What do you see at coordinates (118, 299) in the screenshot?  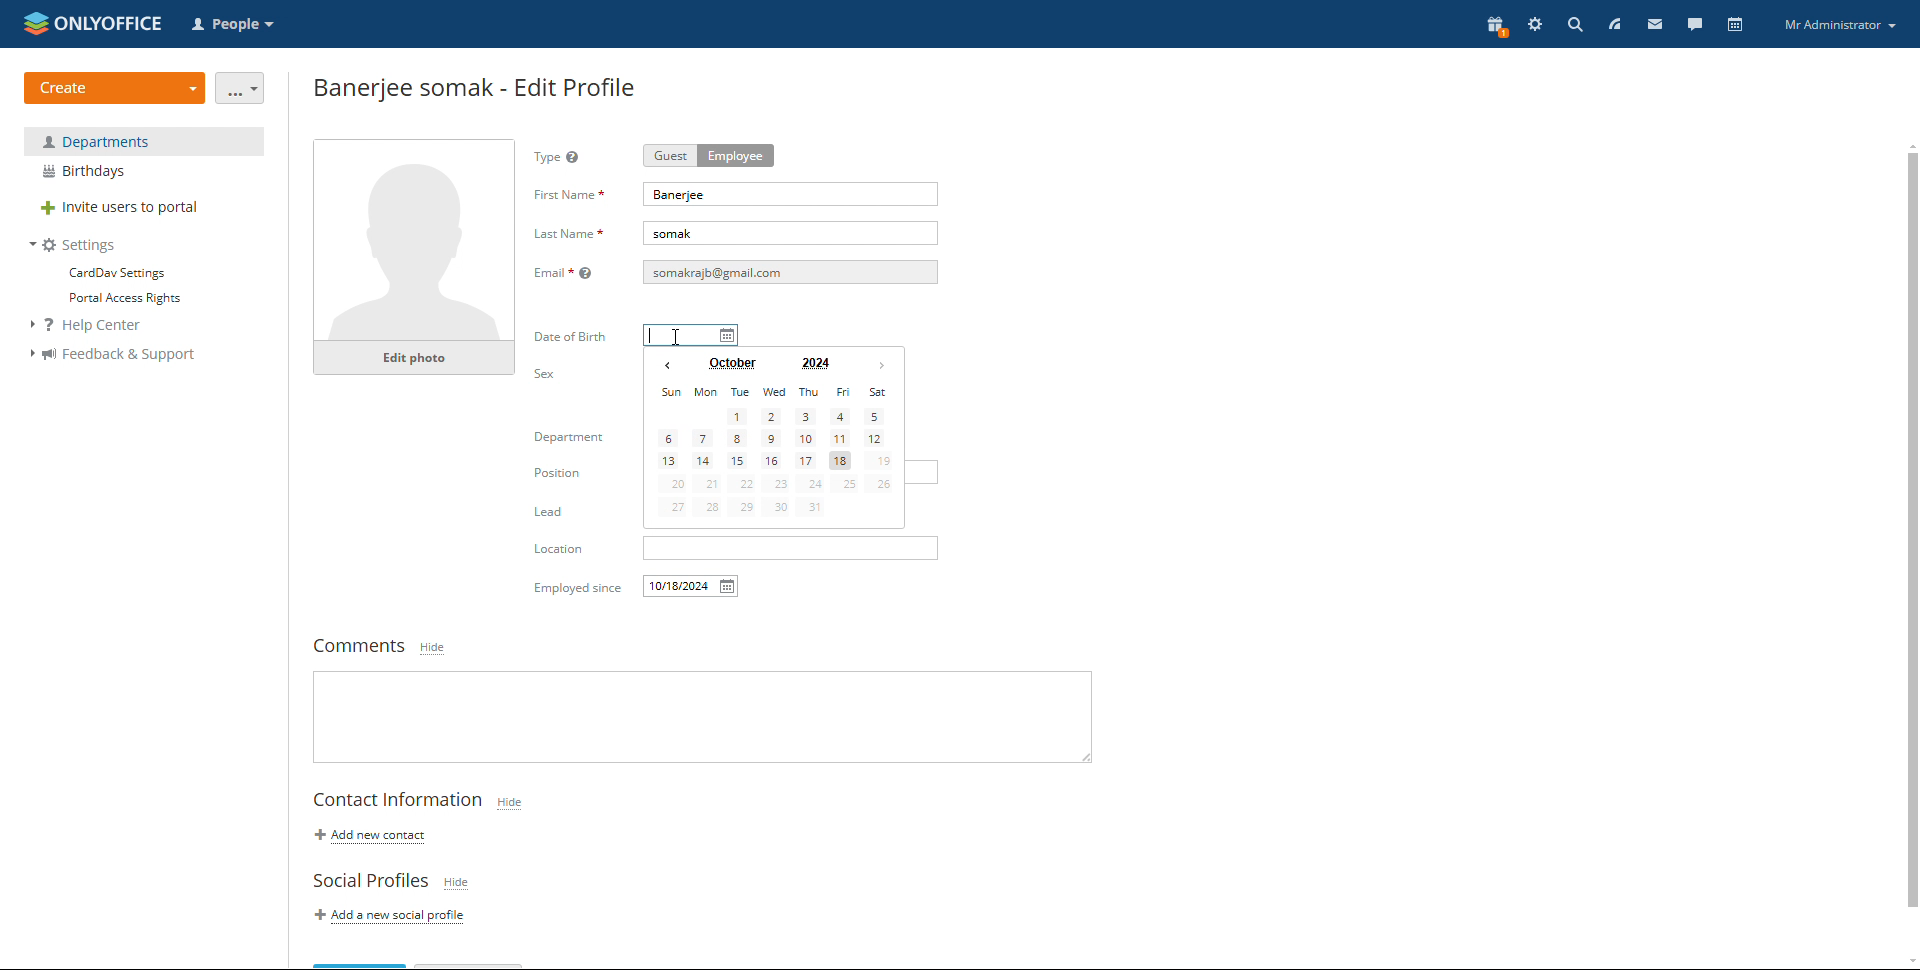 I see `portal access rights` at bounding box center [118, 299].